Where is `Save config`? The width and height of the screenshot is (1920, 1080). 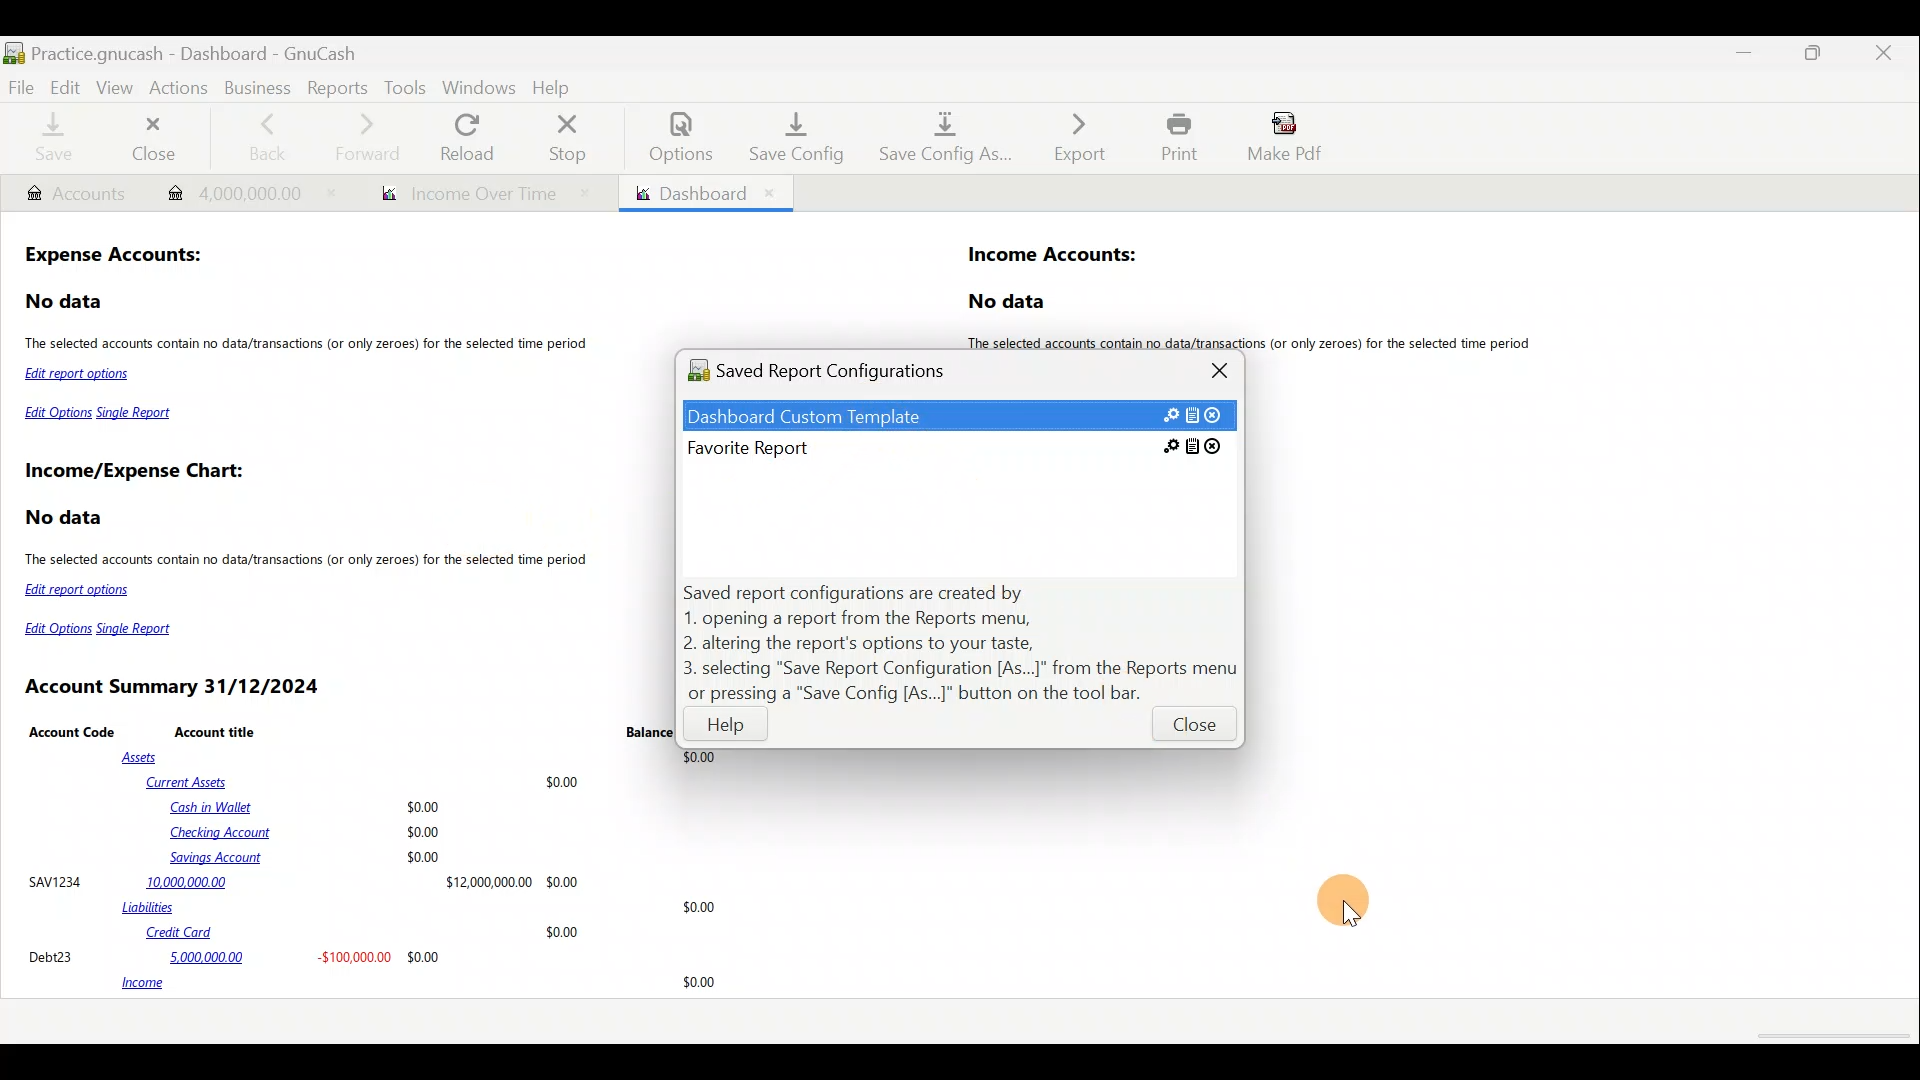 Save config is located at coordinates (788, 137).